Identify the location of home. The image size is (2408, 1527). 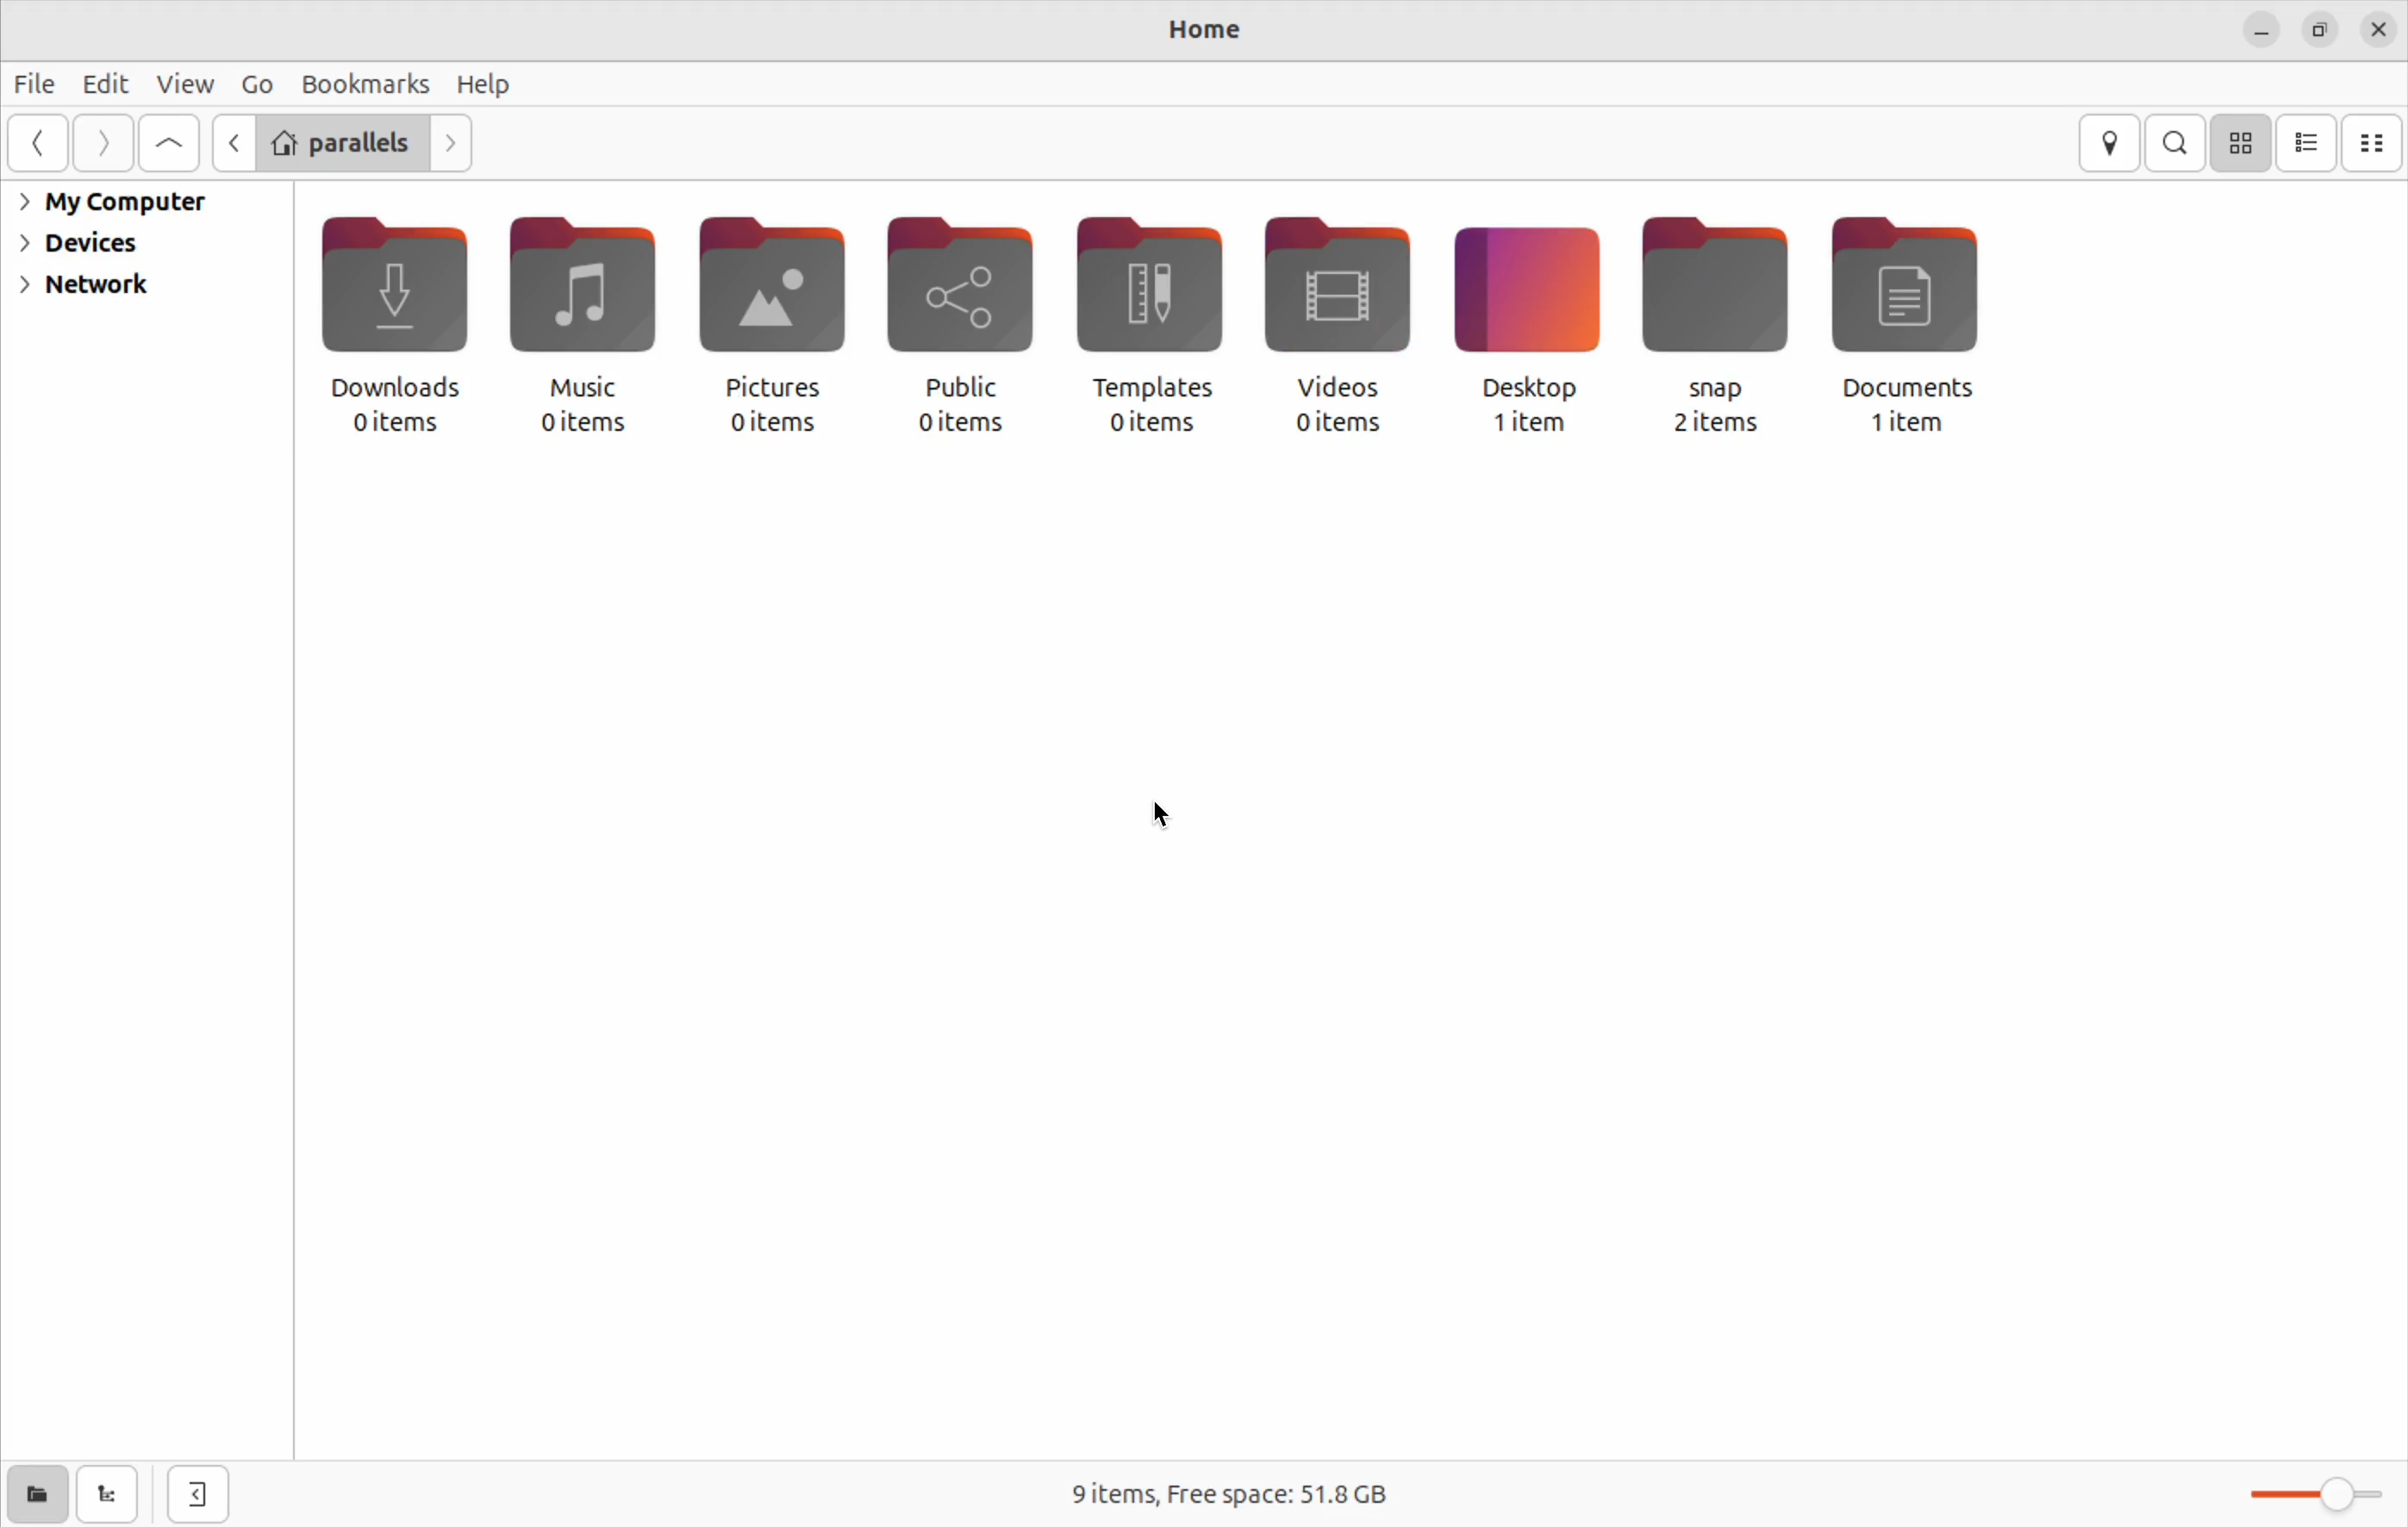
(1195, 32).